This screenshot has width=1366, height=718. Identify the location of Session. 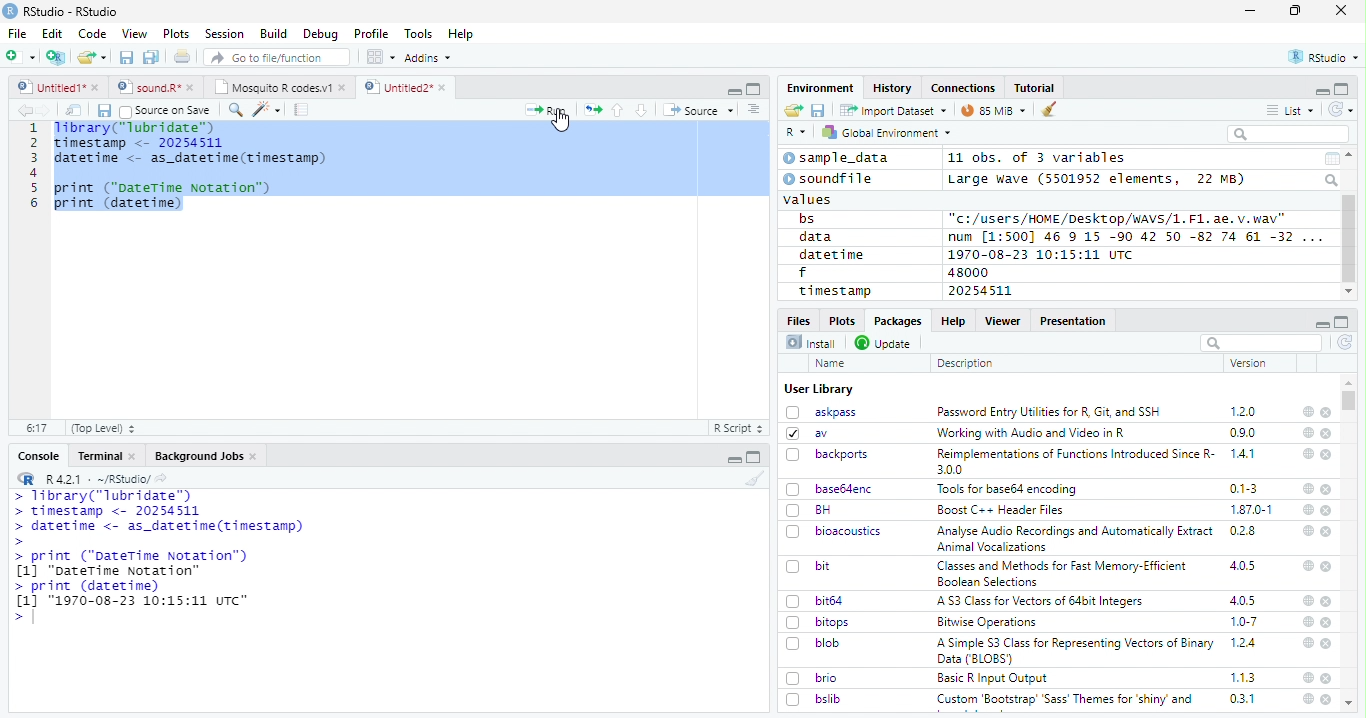
(223, 34).